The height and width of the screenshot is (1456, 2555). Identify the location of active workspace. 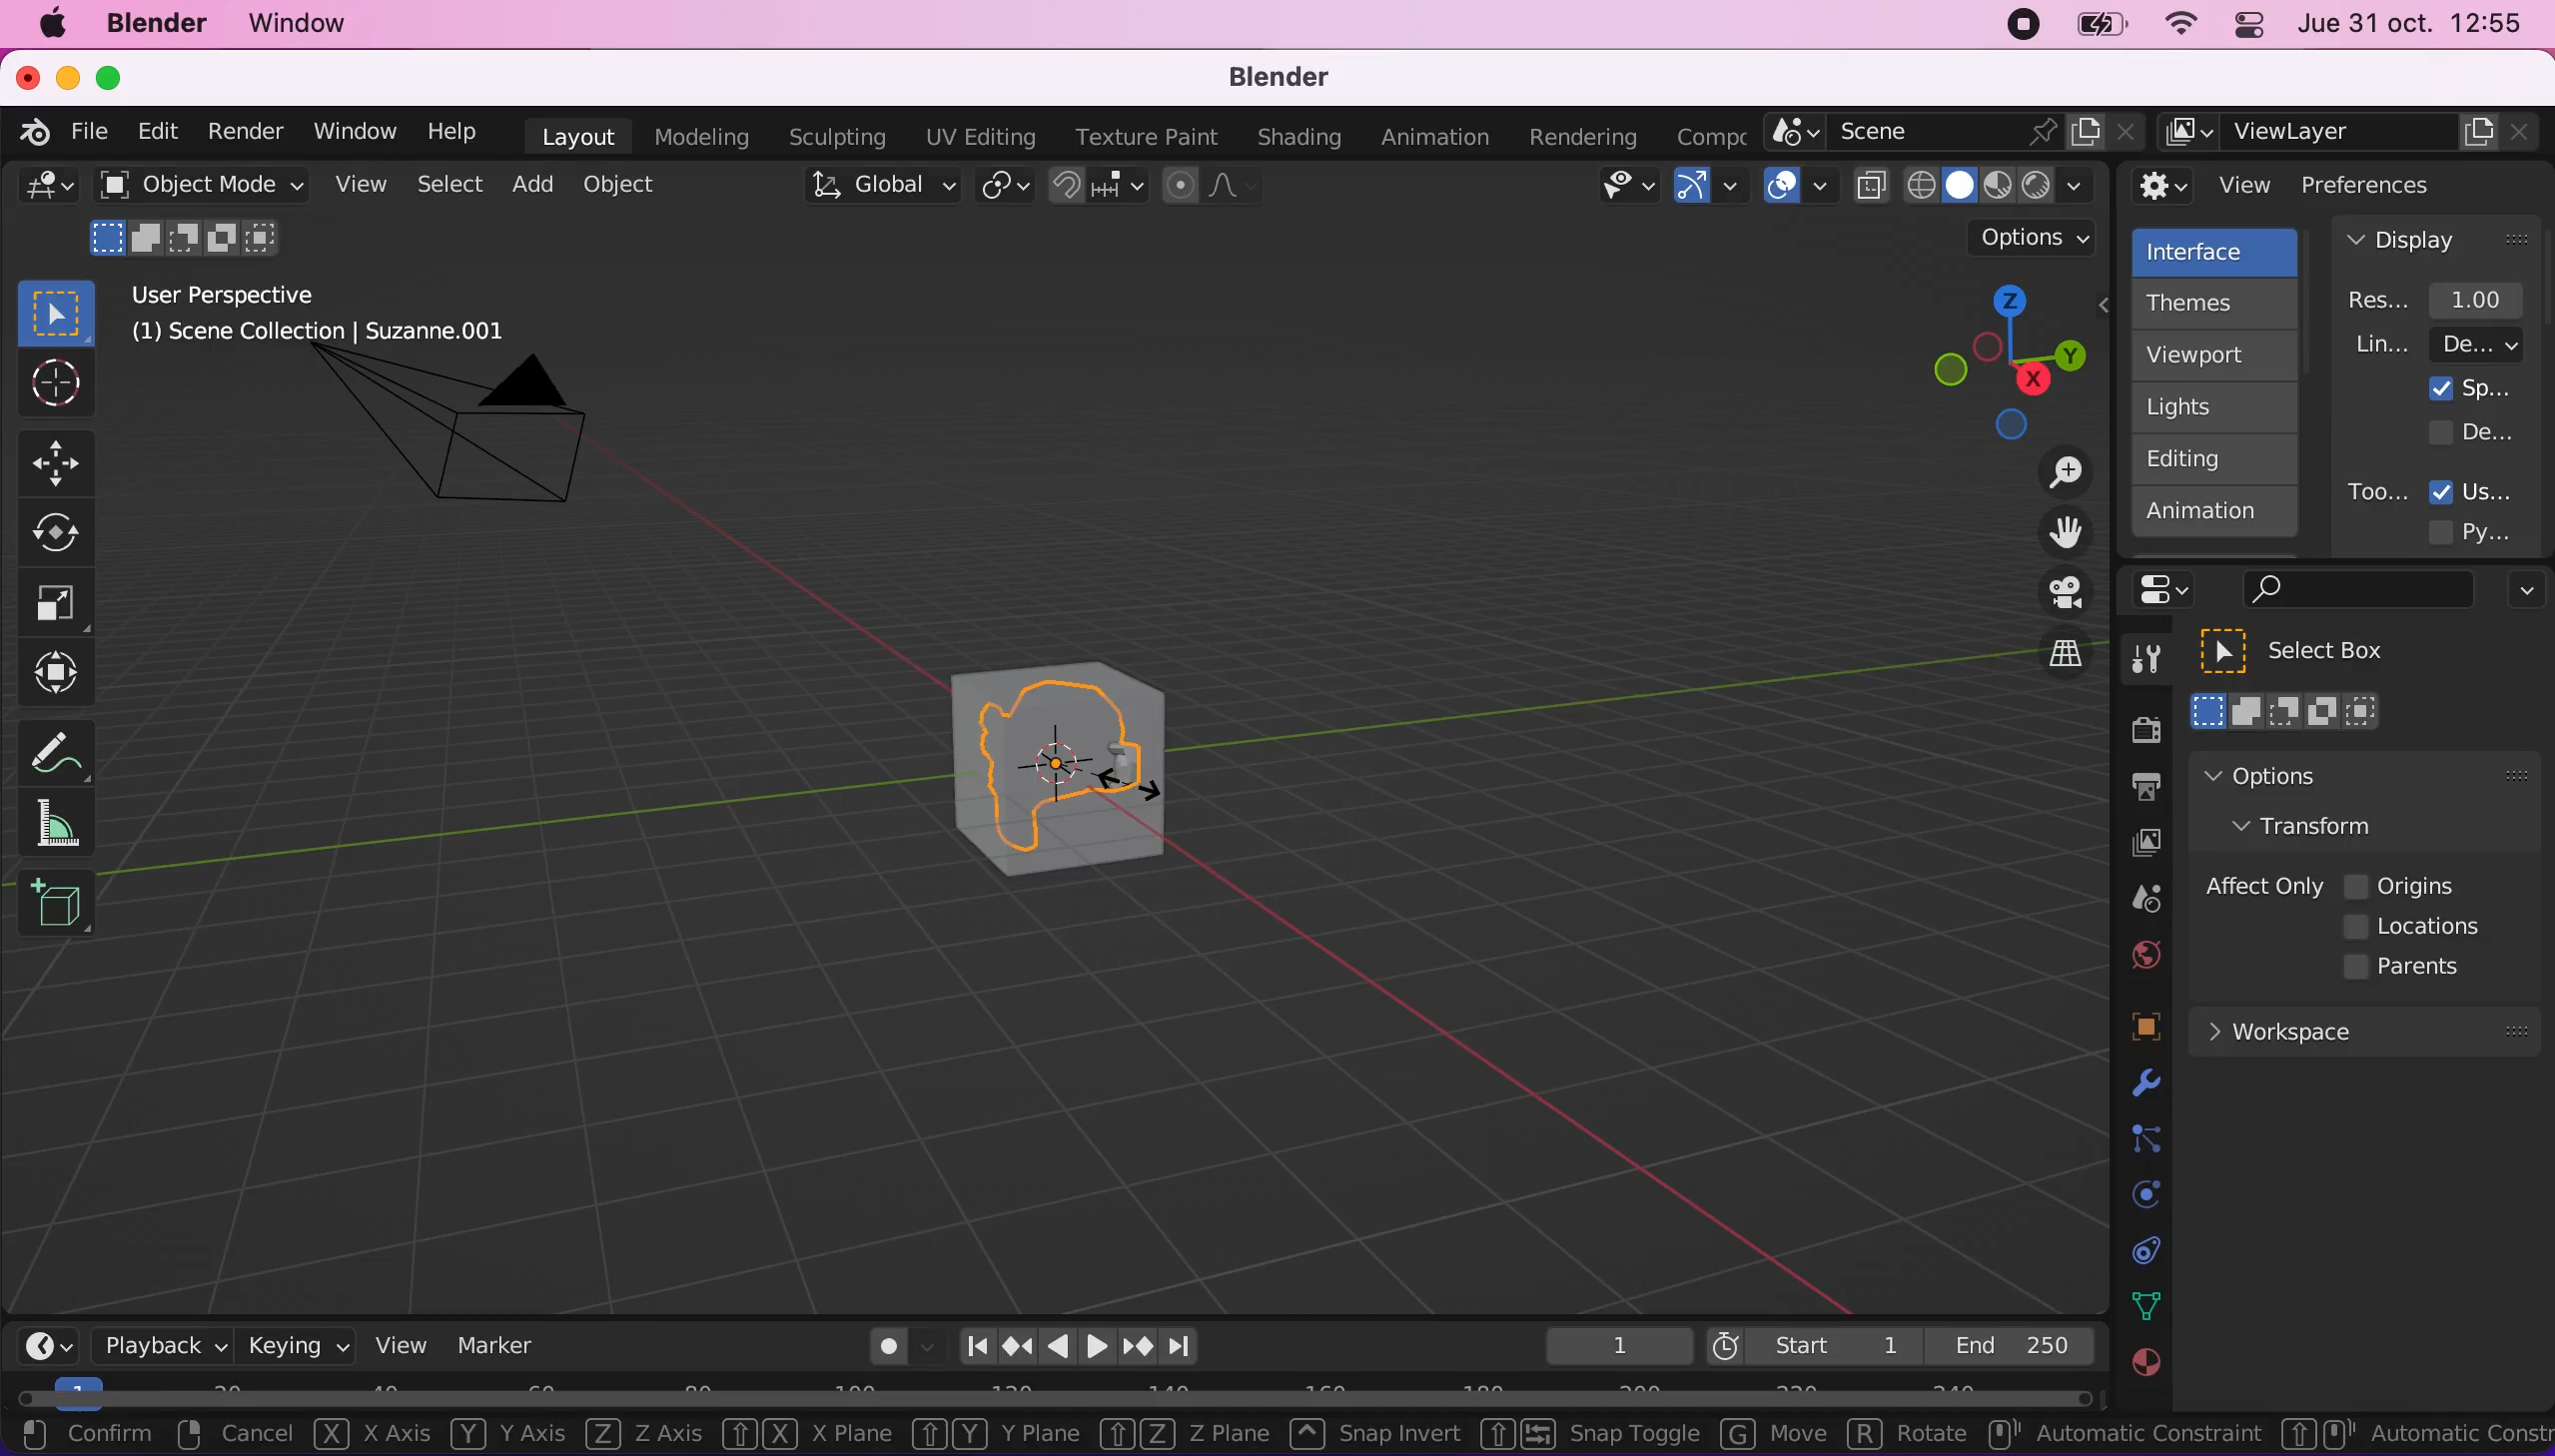
(1704, 134).